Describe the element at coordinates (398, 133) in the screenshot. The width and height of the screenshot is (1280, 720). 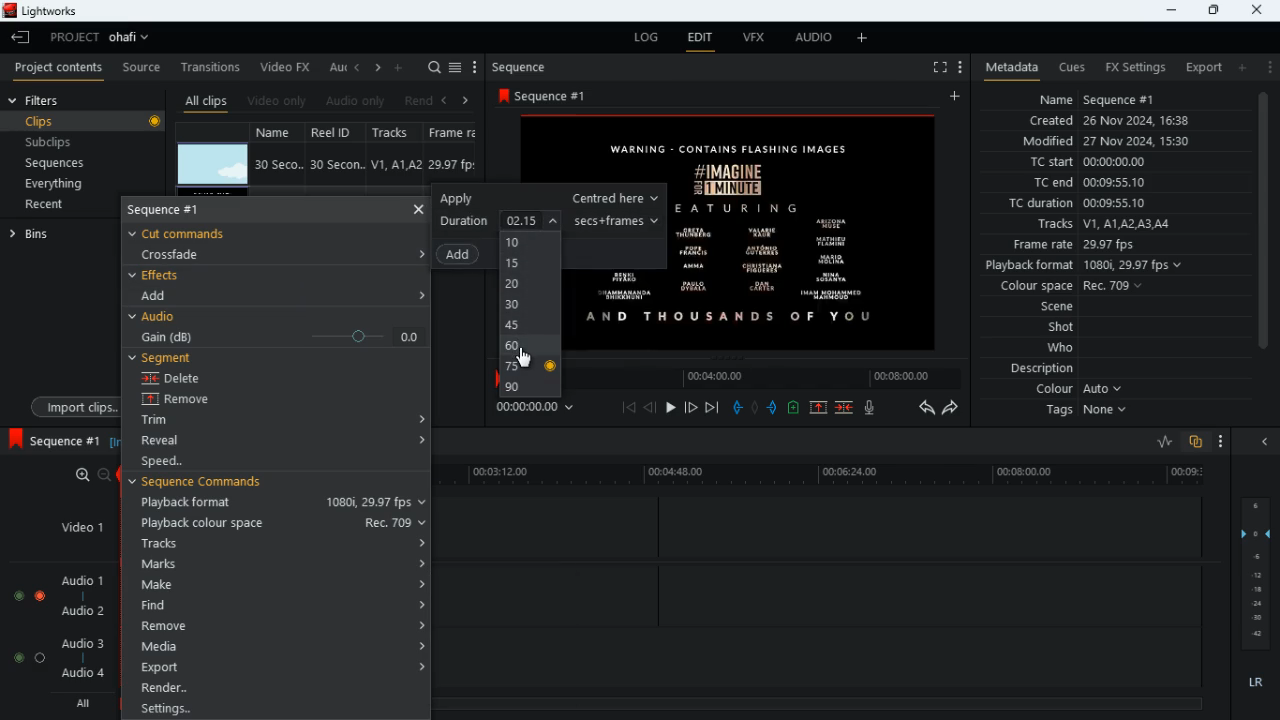
I see `tracks` at that location.